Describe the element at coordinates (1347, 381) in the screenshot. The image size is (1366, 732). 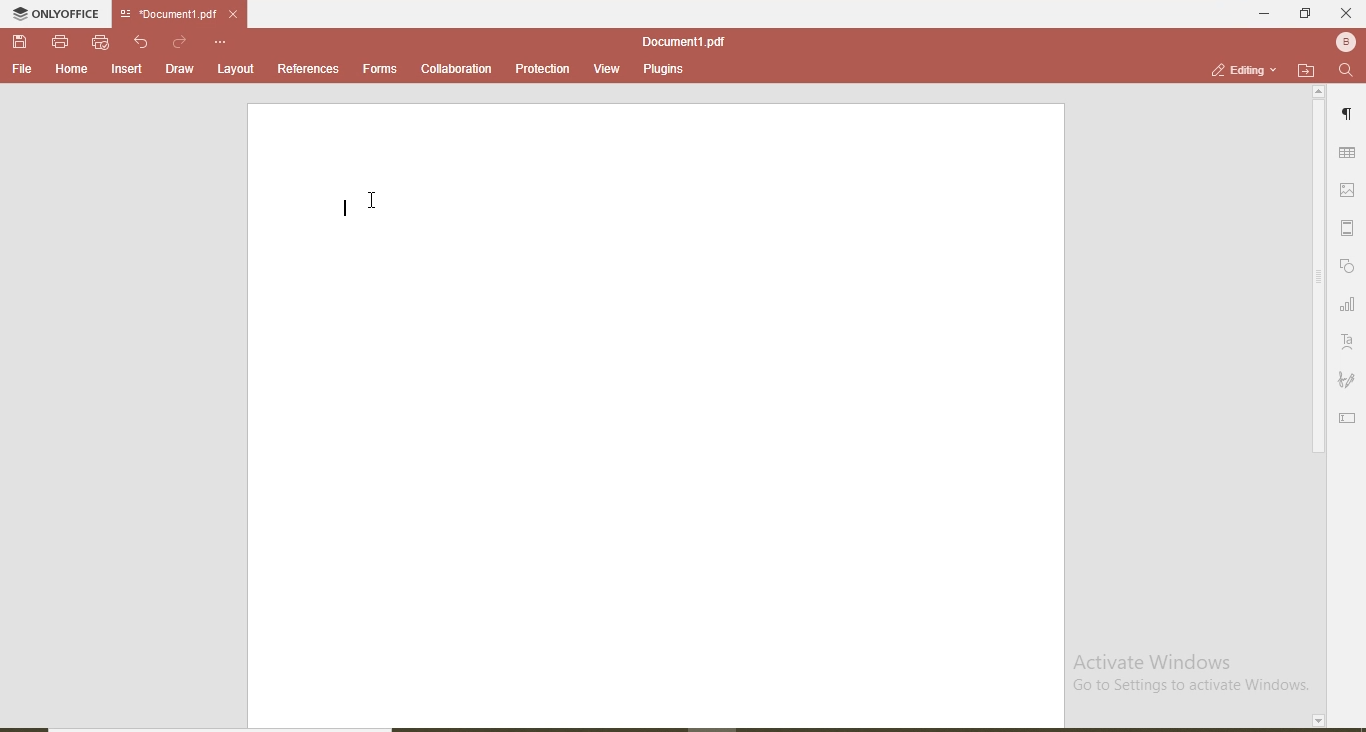
I see `signature` at that location.